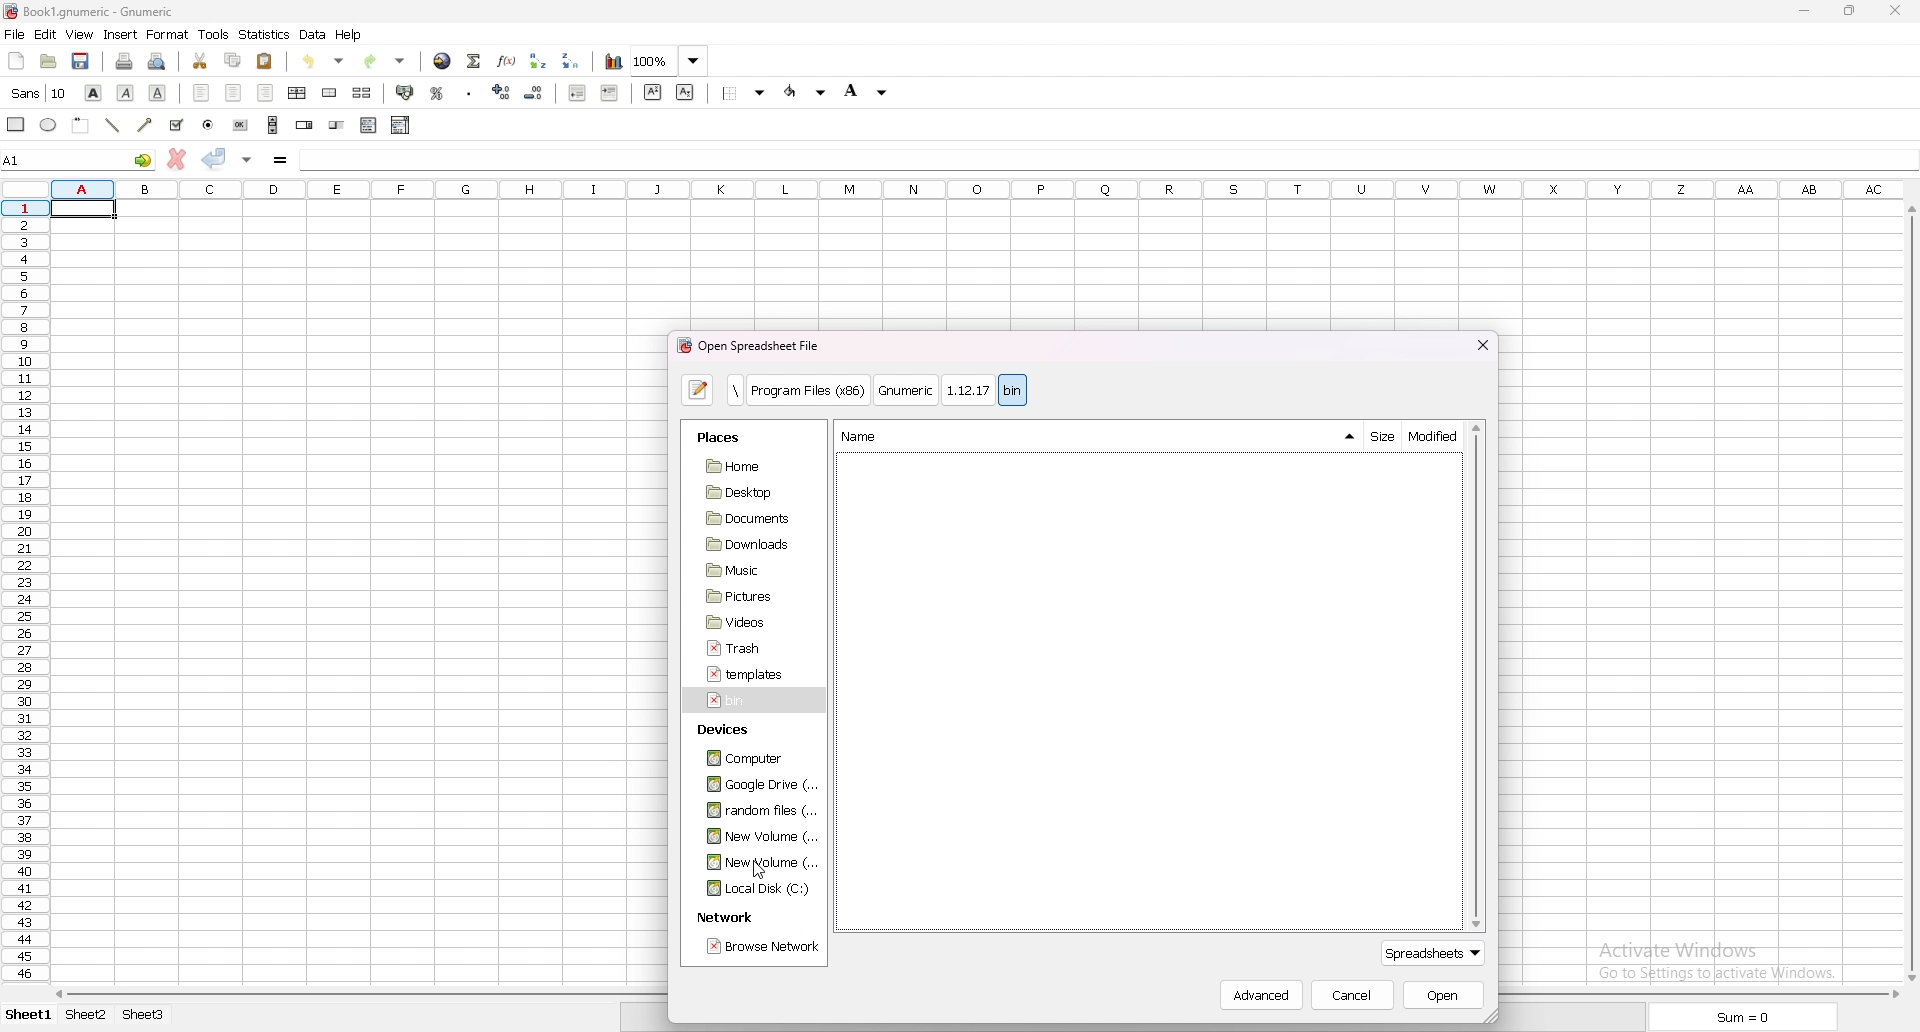 This screenshot has width=1920, height=1032. I want to click on browse network, so click(760, 948).